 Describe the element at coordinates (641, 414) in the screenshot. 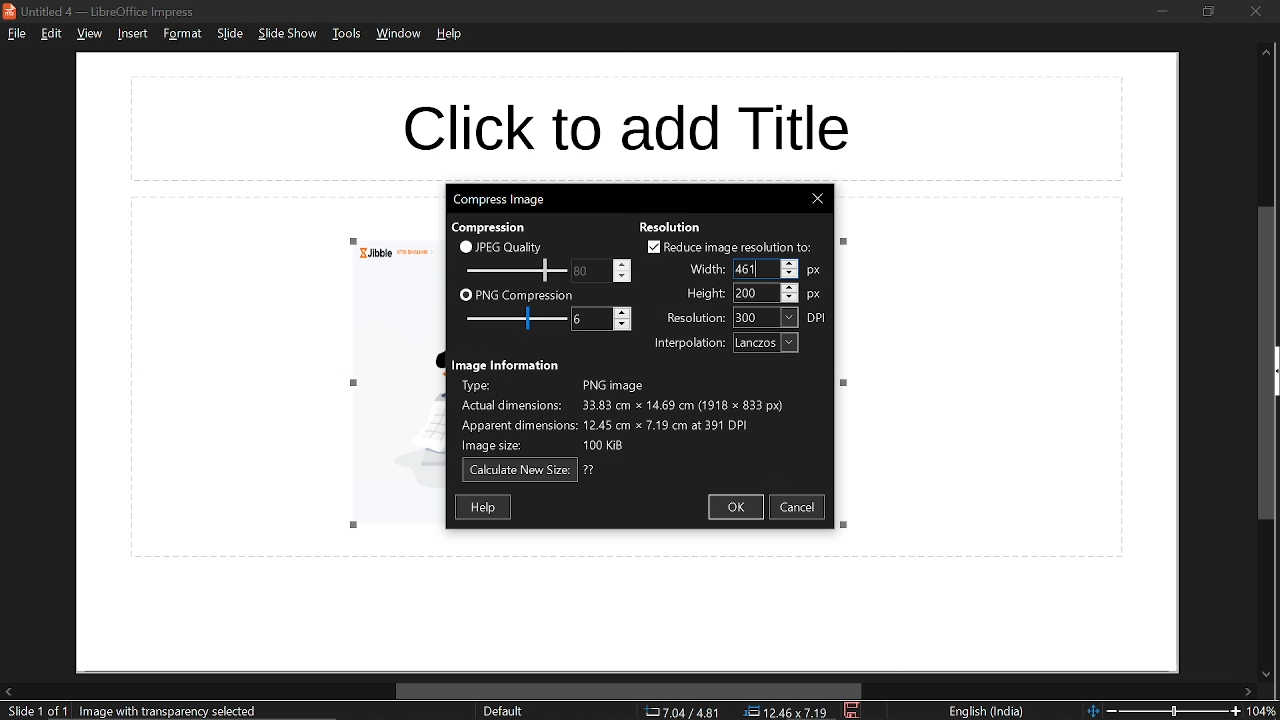

I see `Image information` at that location.